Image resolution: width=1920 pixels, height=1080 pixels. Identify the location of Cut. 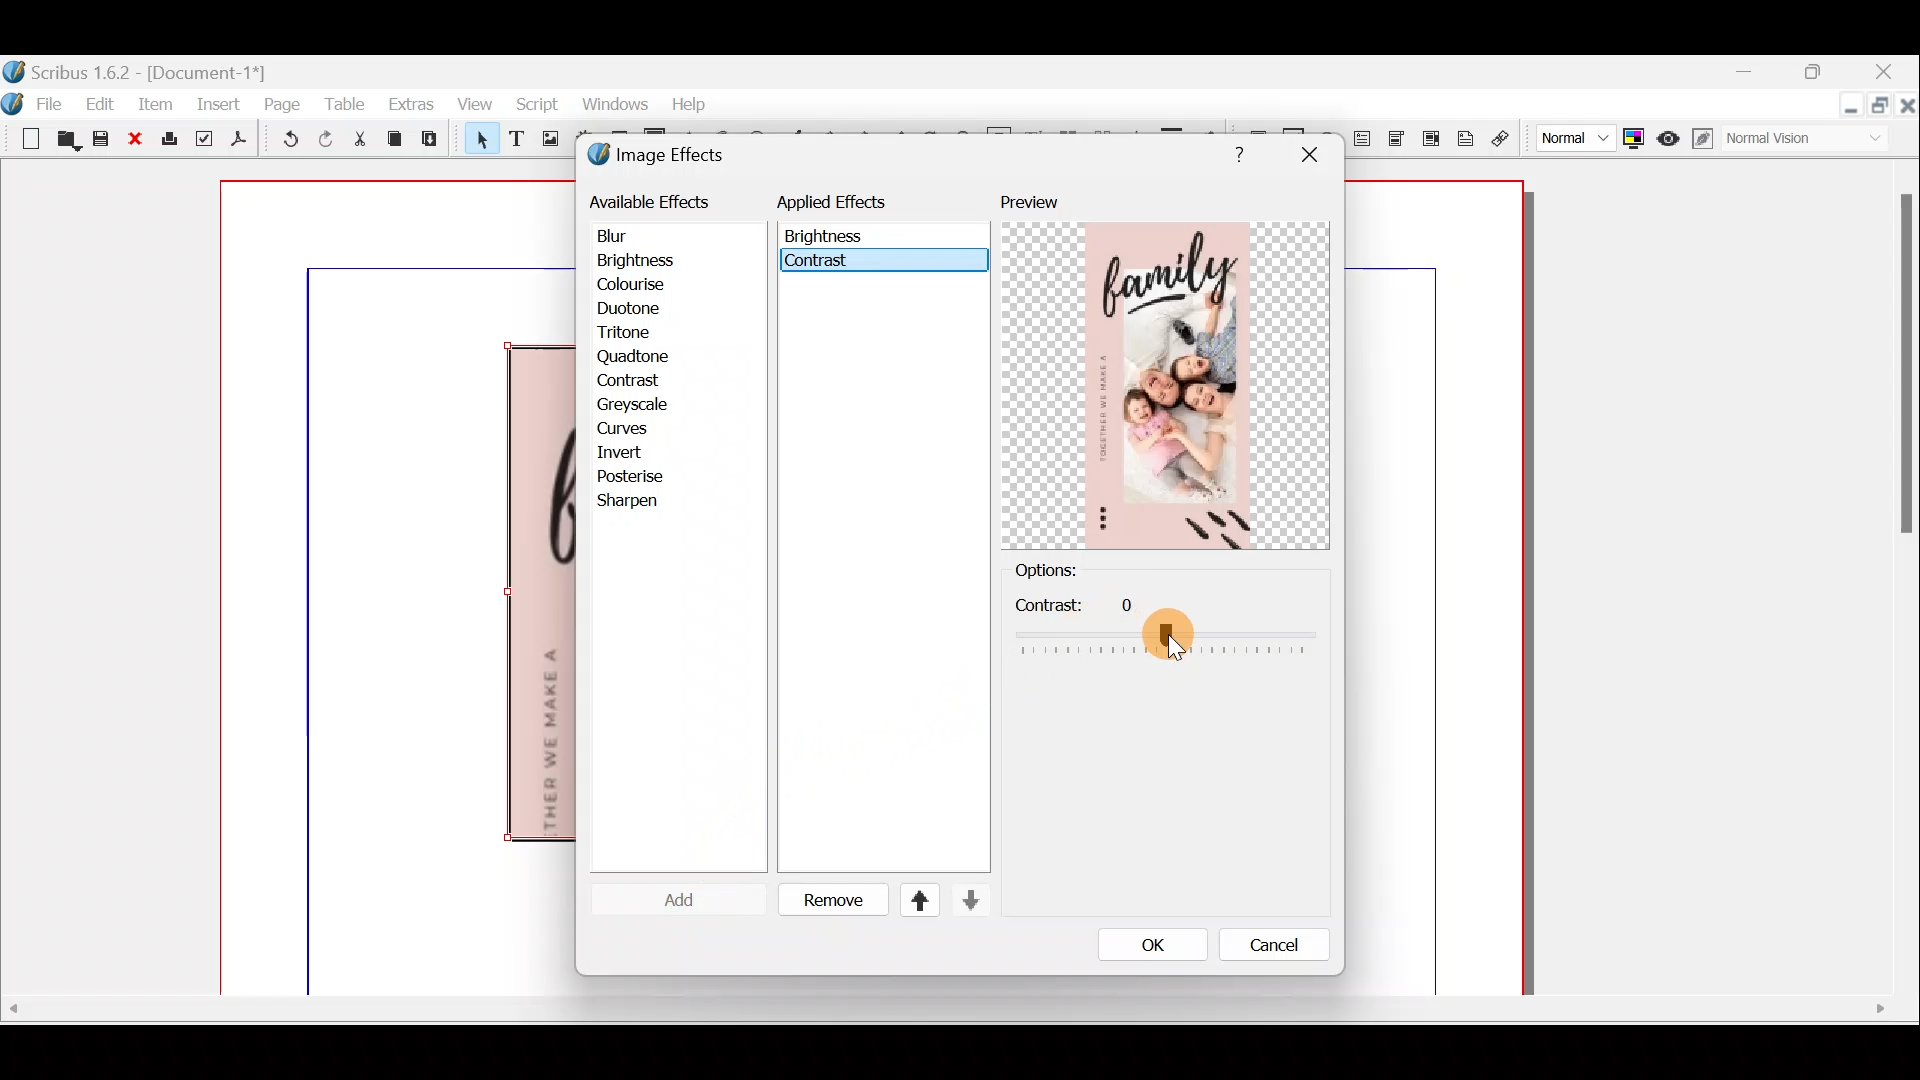
(359, 142).